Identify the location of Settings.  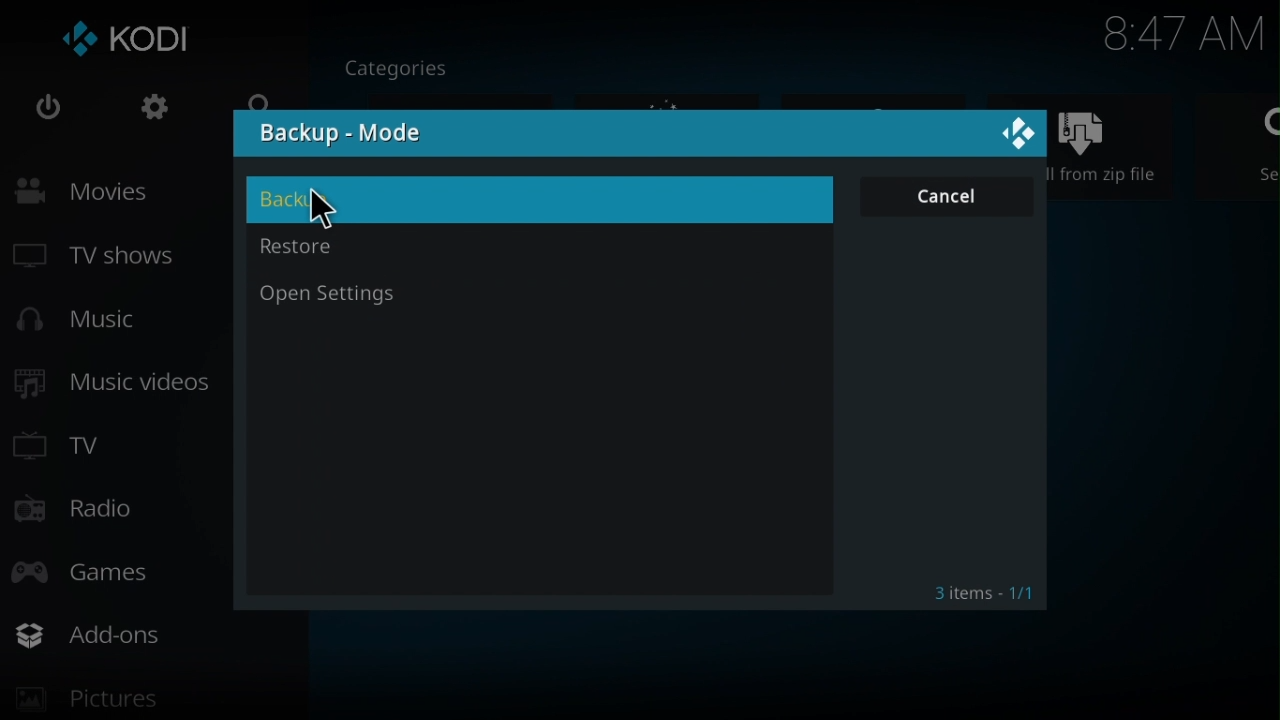
(146, 112).